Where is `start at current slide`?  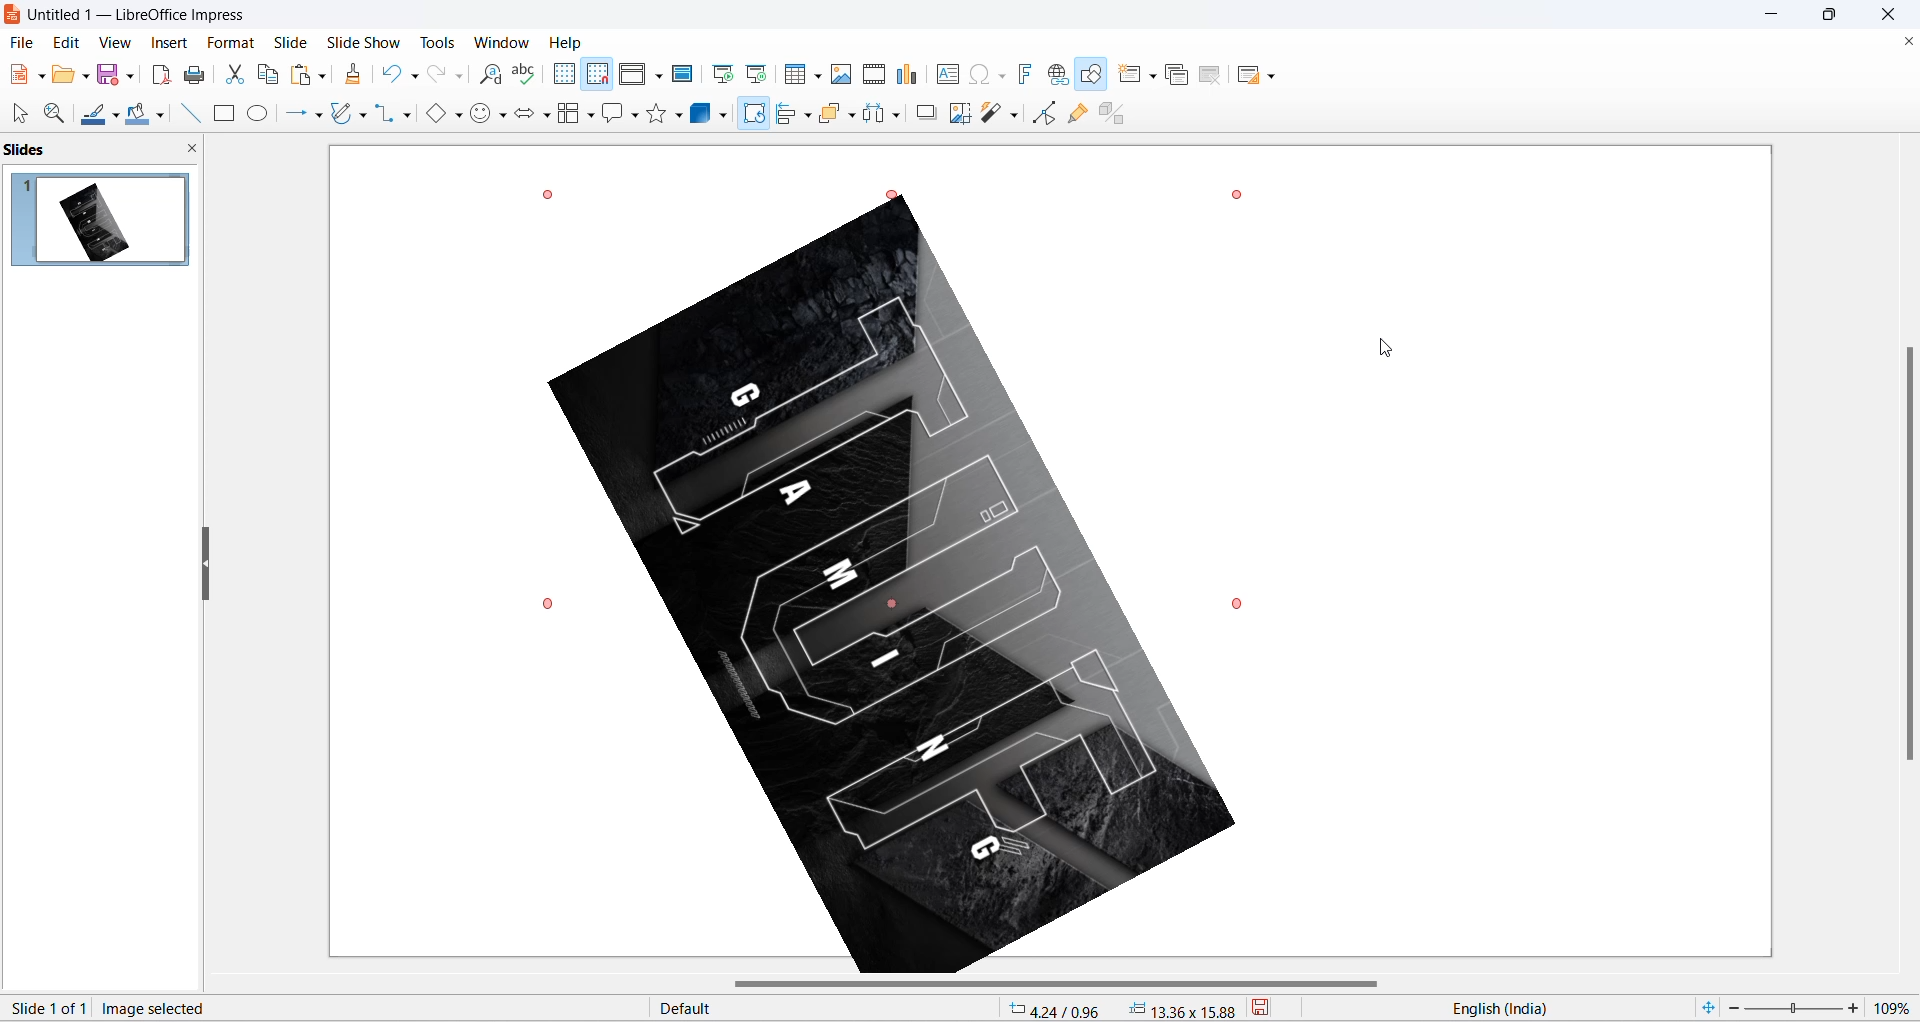
start at current slide is located at coordinates (759, 73).